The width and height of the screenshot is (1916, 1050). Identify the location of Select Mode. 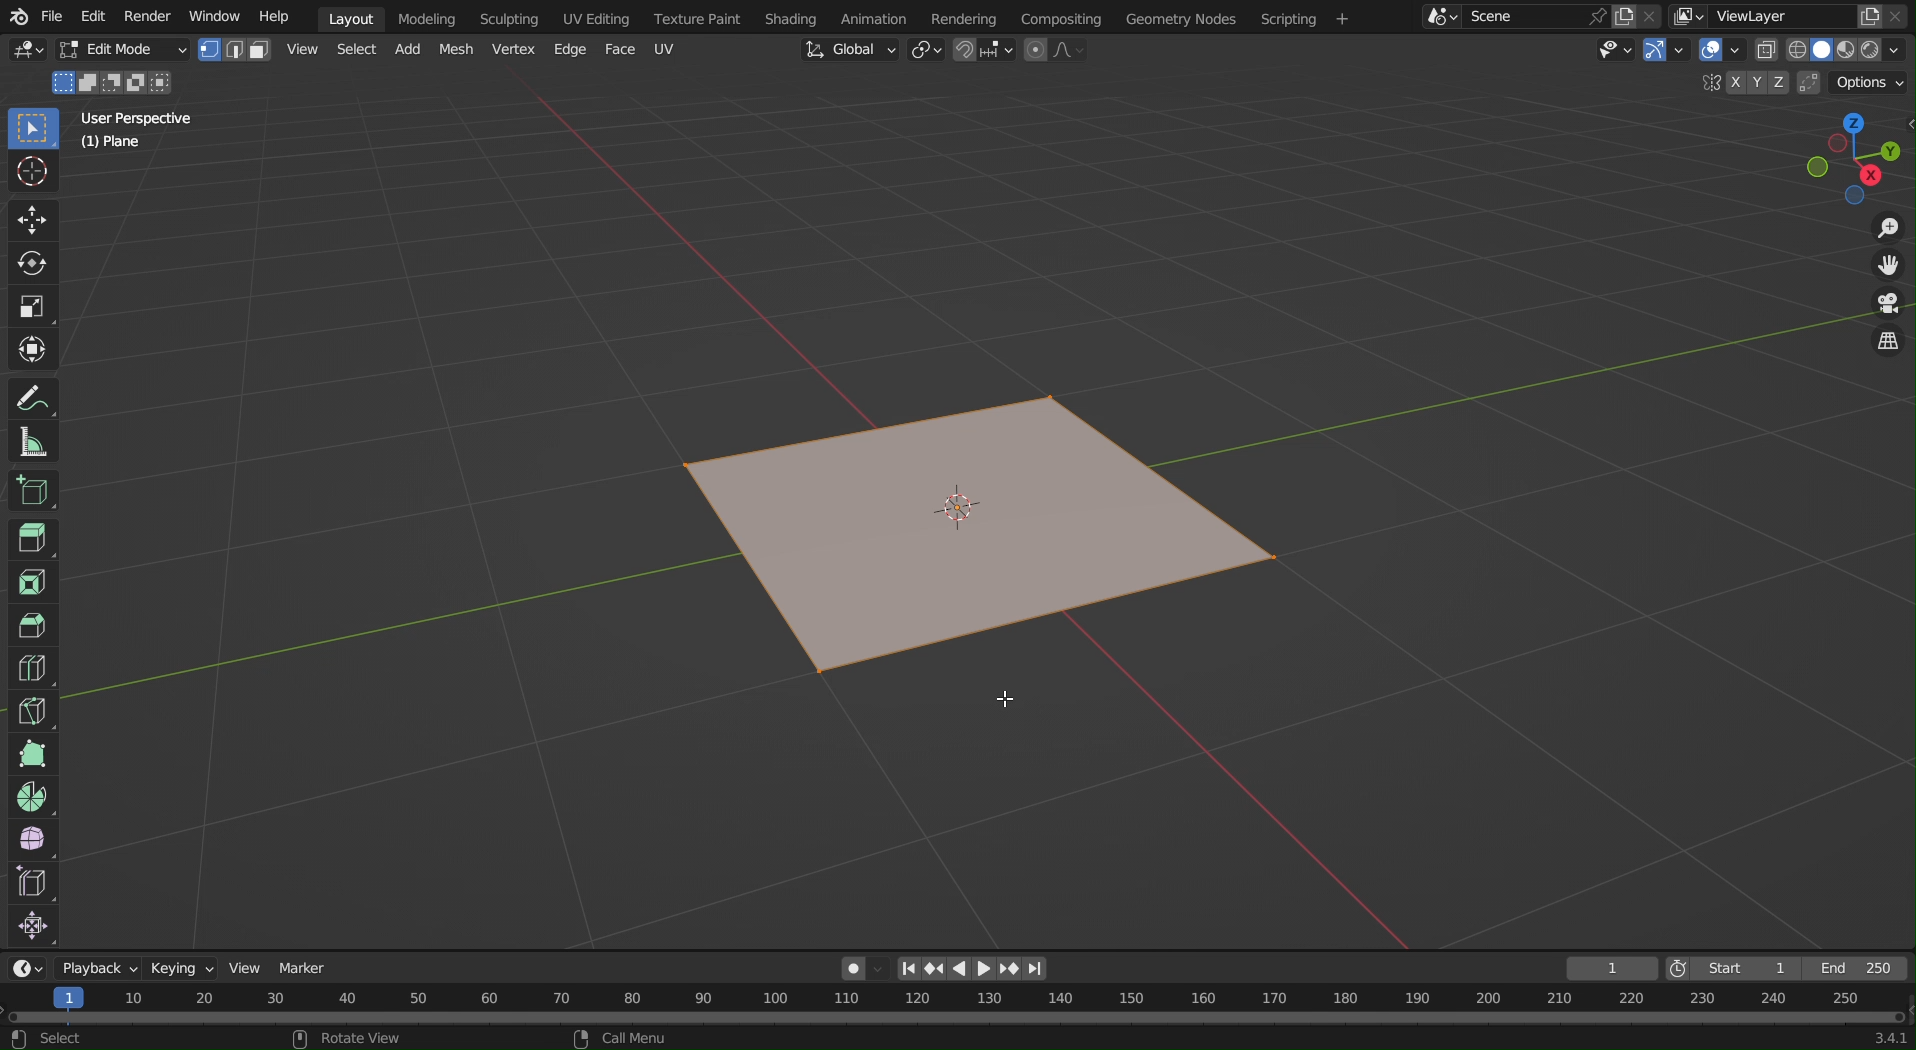
(234, 50).